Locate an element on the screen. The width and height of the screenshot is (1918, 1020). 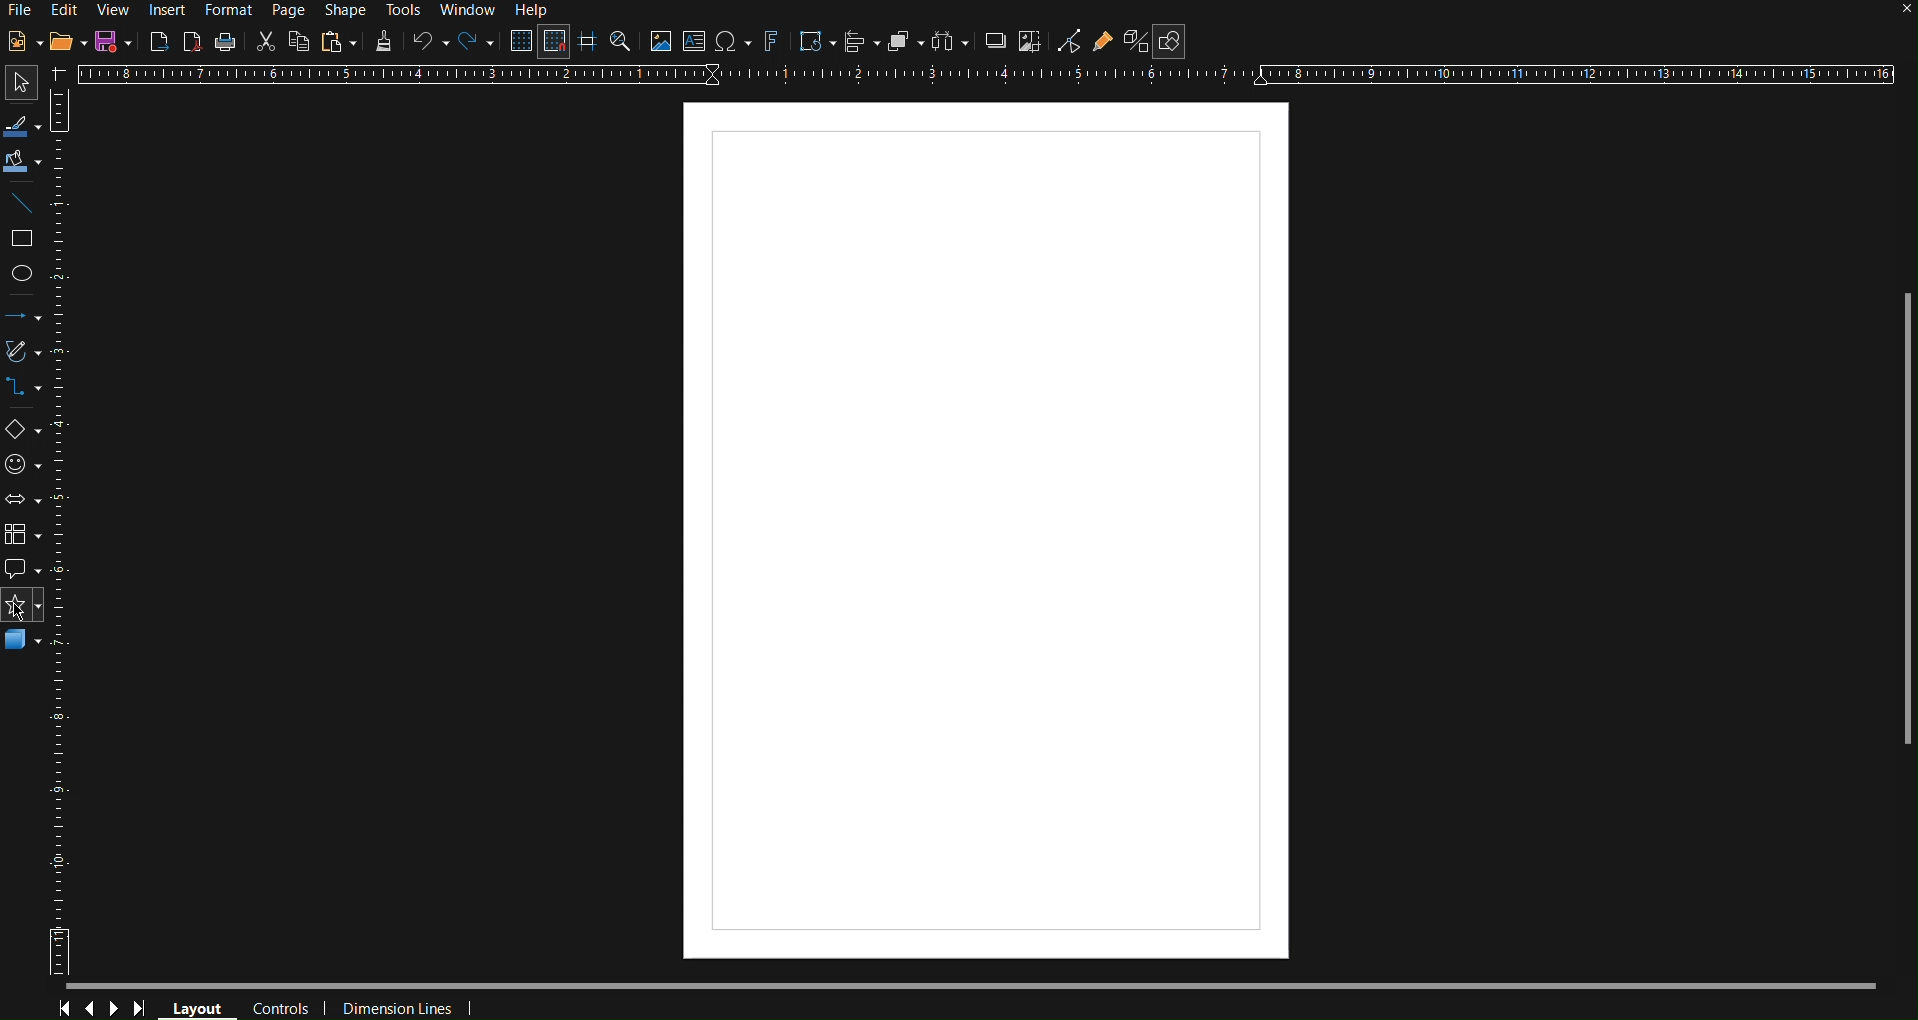
Format is located at coordinates (230, 9).